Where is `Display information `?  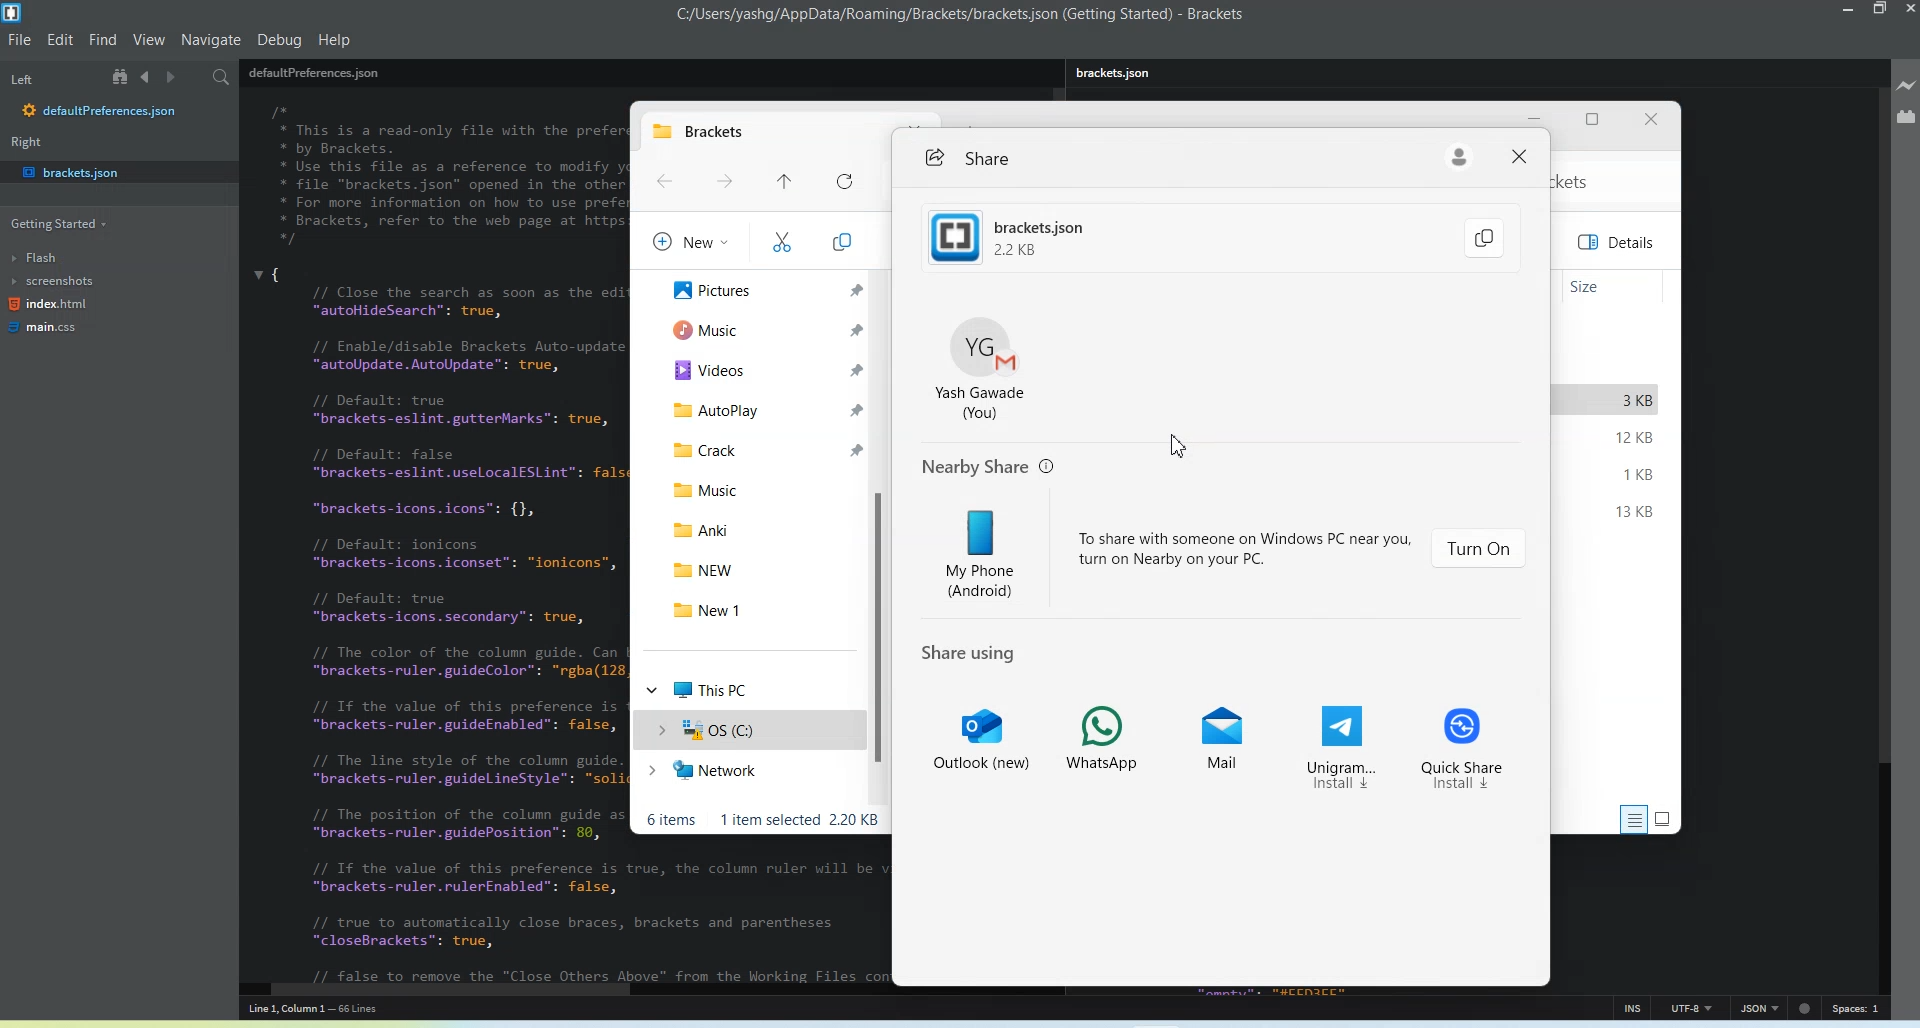
Display information  is located at coordinates (1633, 819).